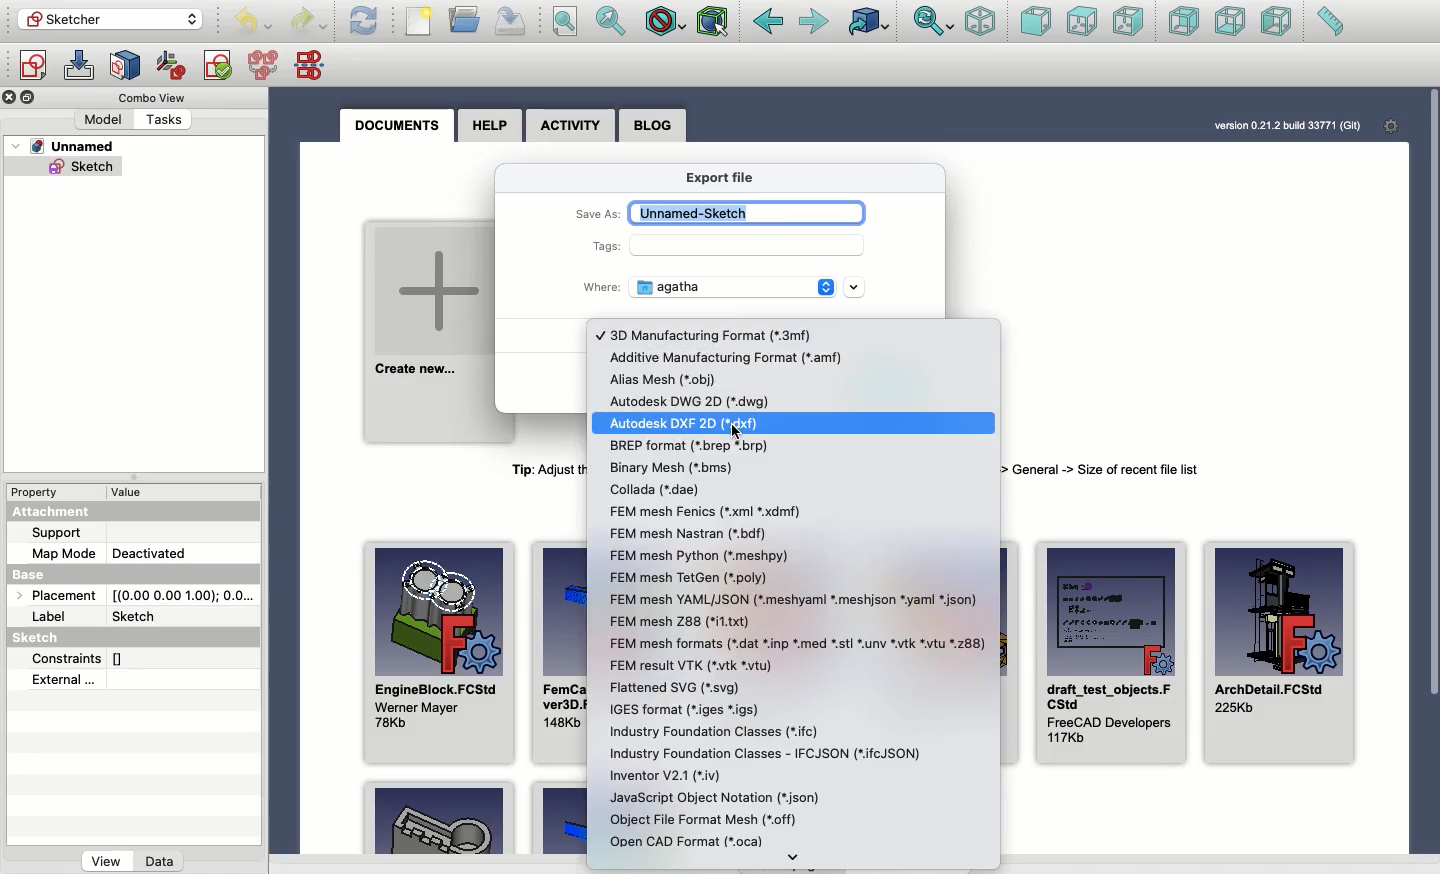 Image resolution: width=1440 pixels, height=874 pixels. I want to click on rfc, so click(718, 733).